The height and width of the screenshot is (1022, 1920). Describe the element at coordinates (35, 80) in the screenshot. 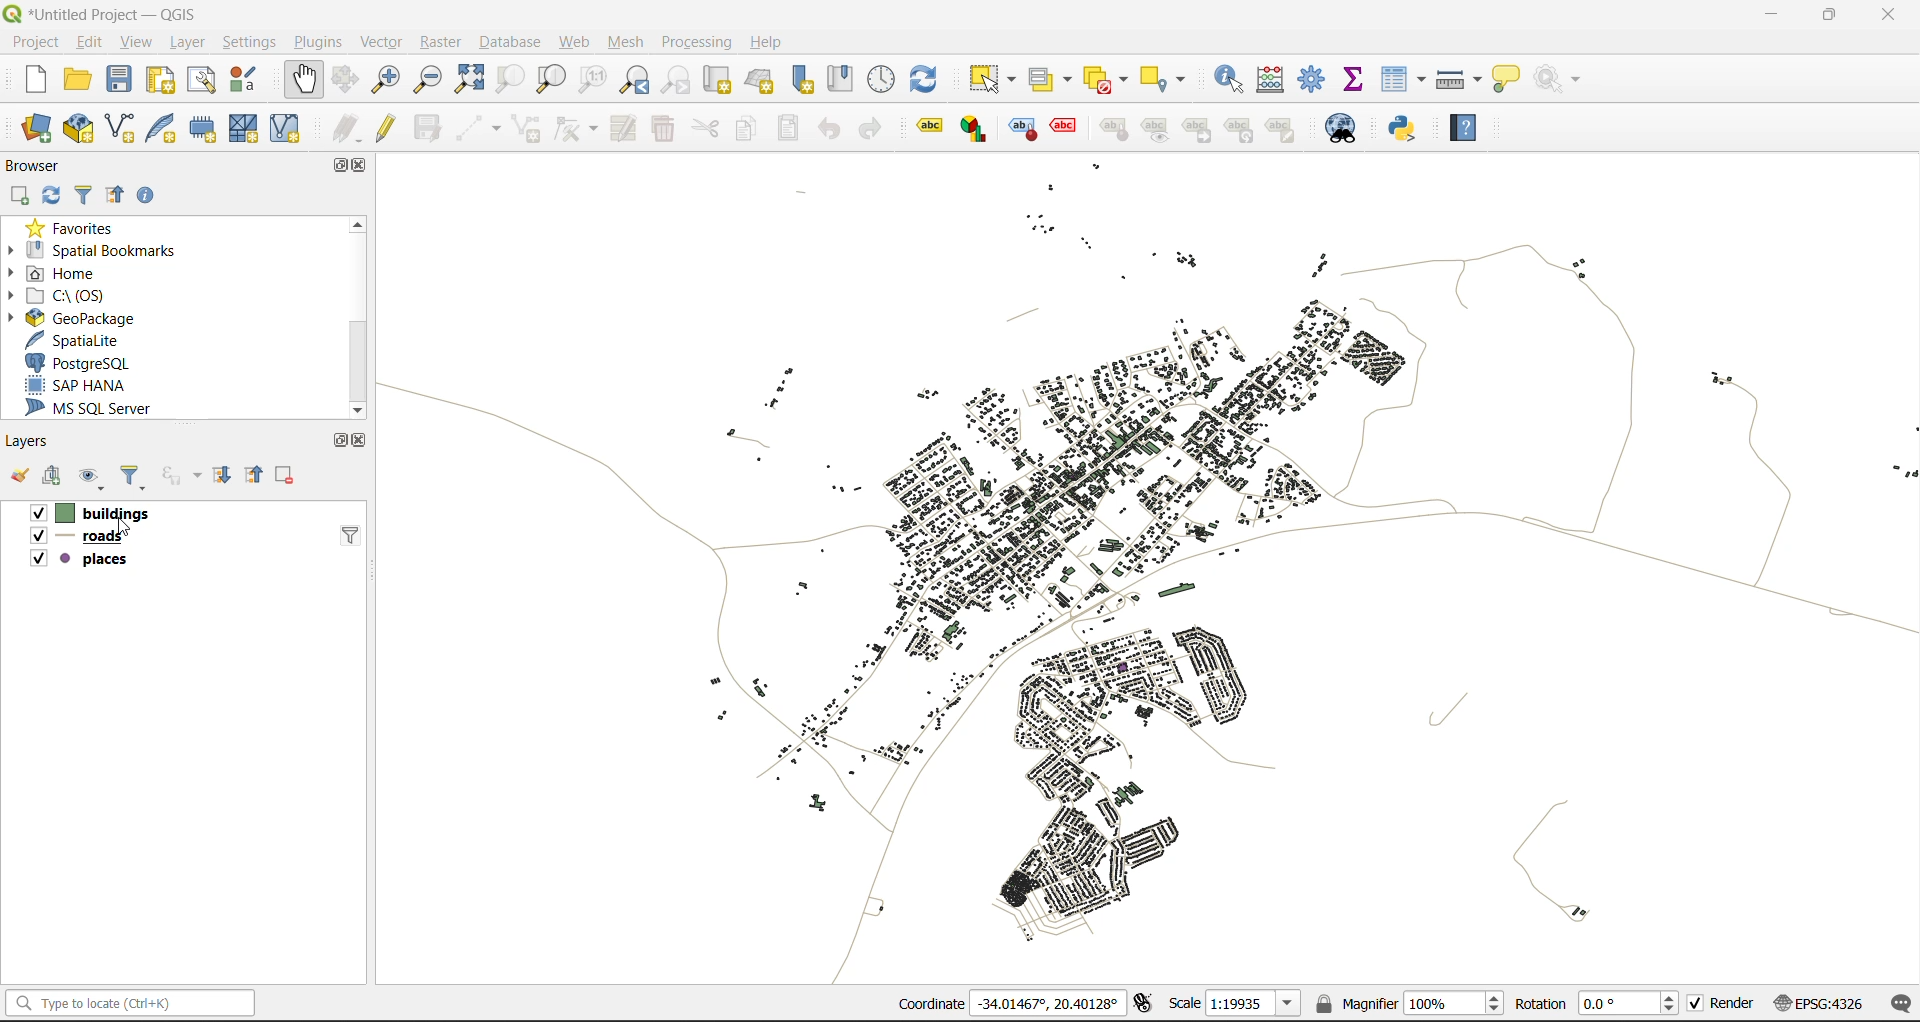

I see `new` at that location.